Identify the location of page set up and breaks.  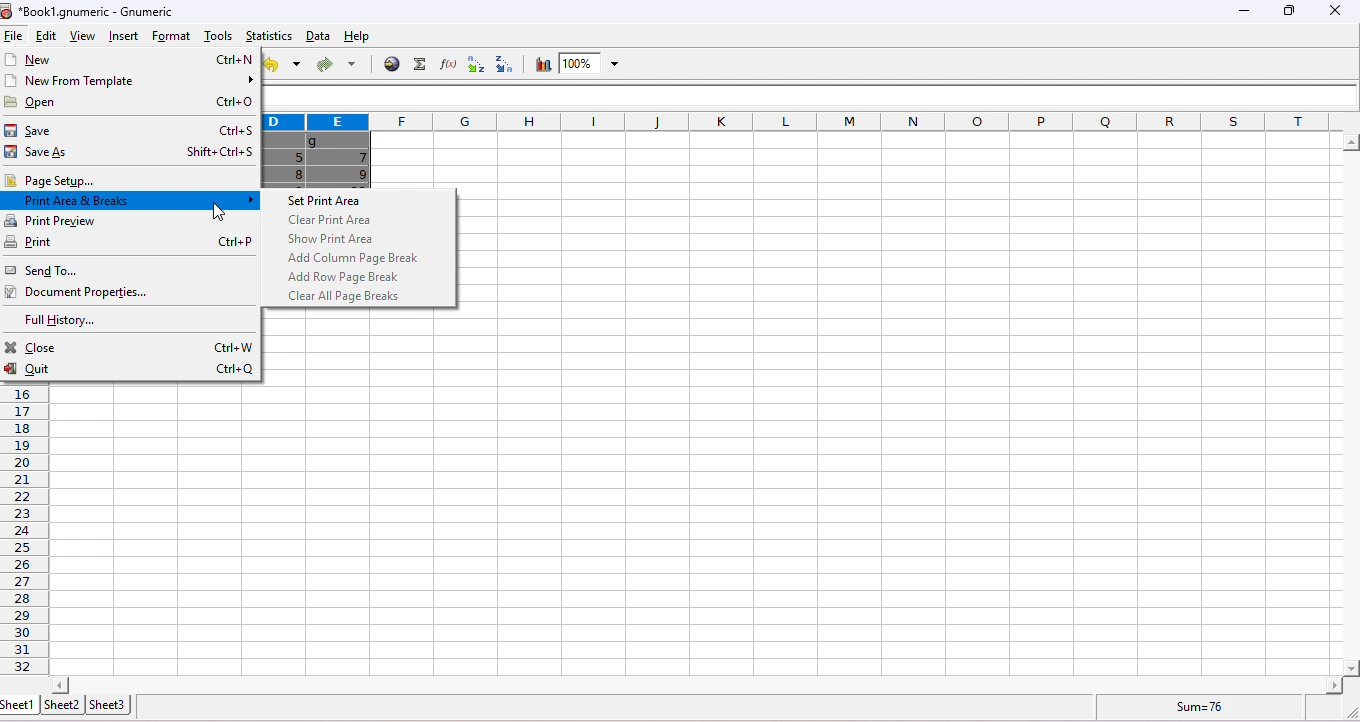
(129, 201).